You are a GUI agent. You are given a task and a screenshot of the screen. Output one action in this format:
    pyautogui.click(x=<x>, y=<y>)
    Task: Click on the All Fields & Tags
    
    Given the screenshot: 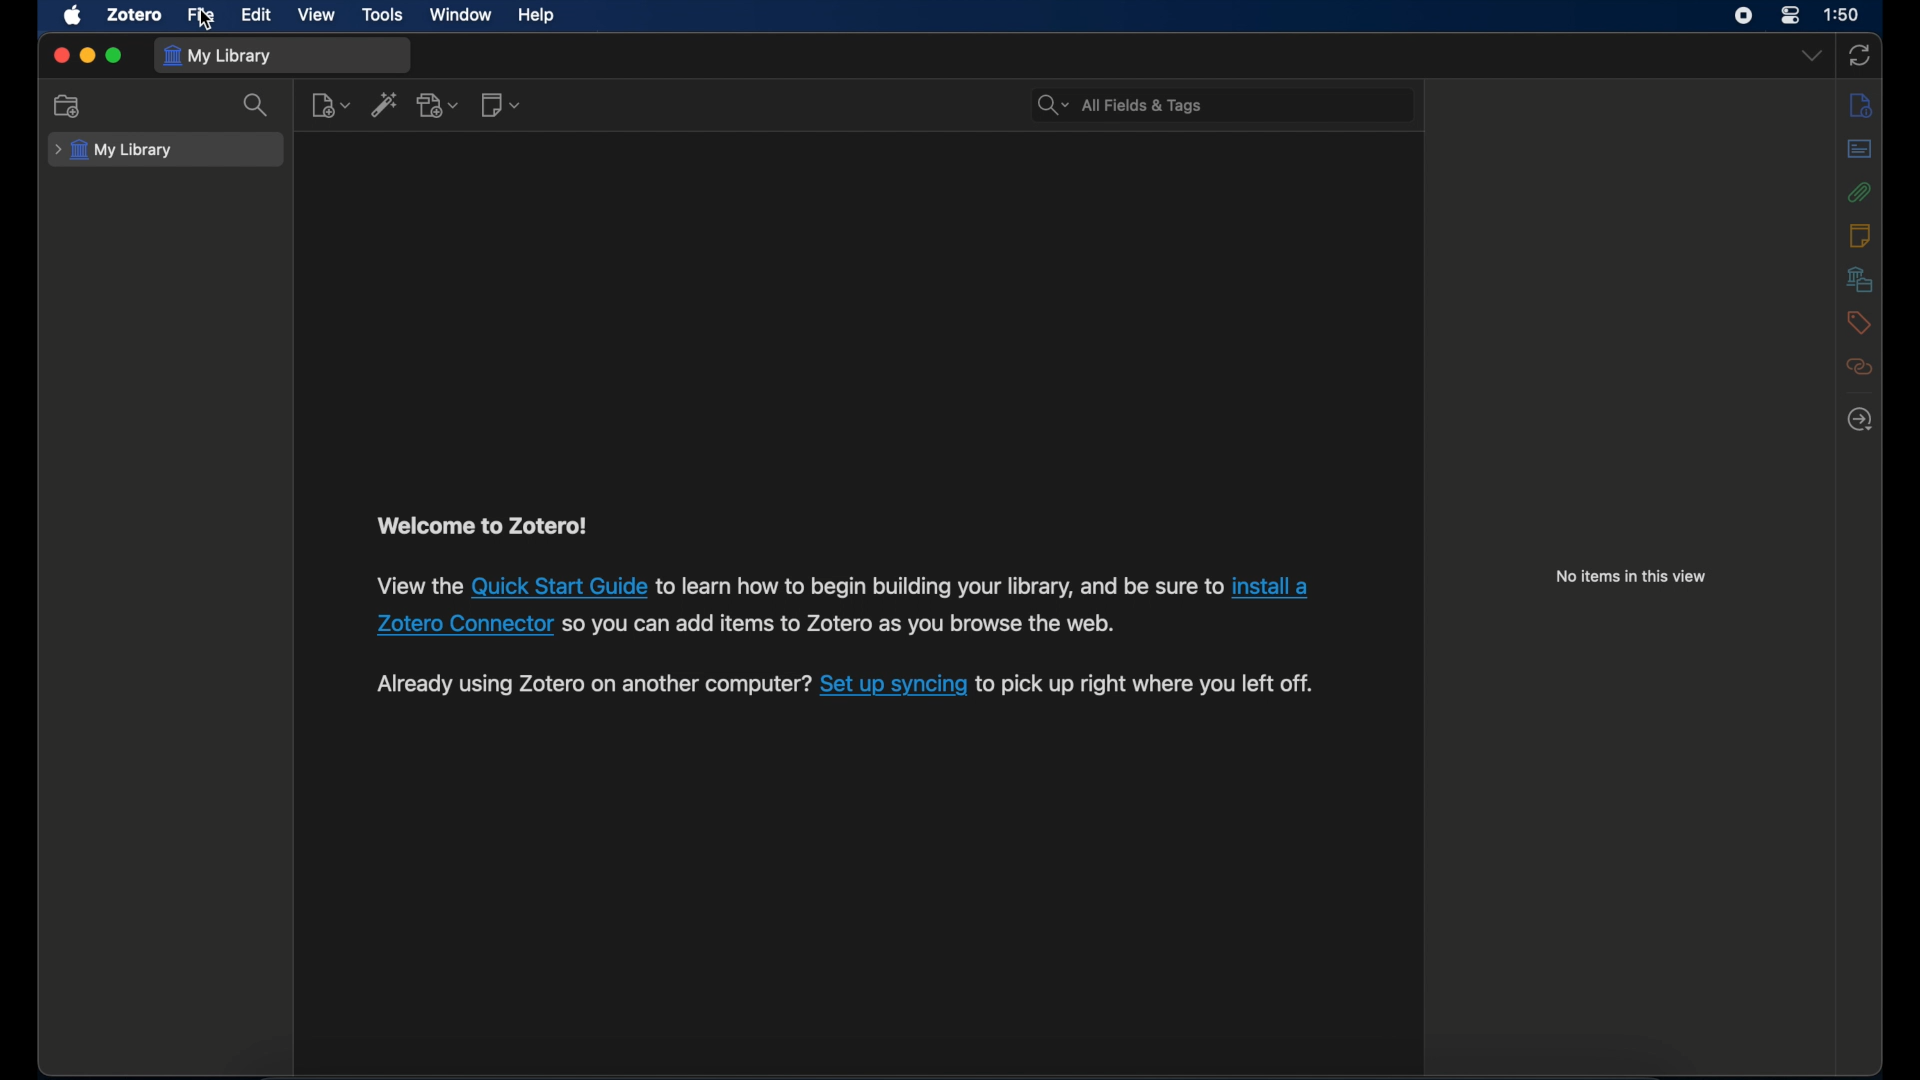 What is the action you would take?
    pyautogui.click(x=1222, y=102)
    